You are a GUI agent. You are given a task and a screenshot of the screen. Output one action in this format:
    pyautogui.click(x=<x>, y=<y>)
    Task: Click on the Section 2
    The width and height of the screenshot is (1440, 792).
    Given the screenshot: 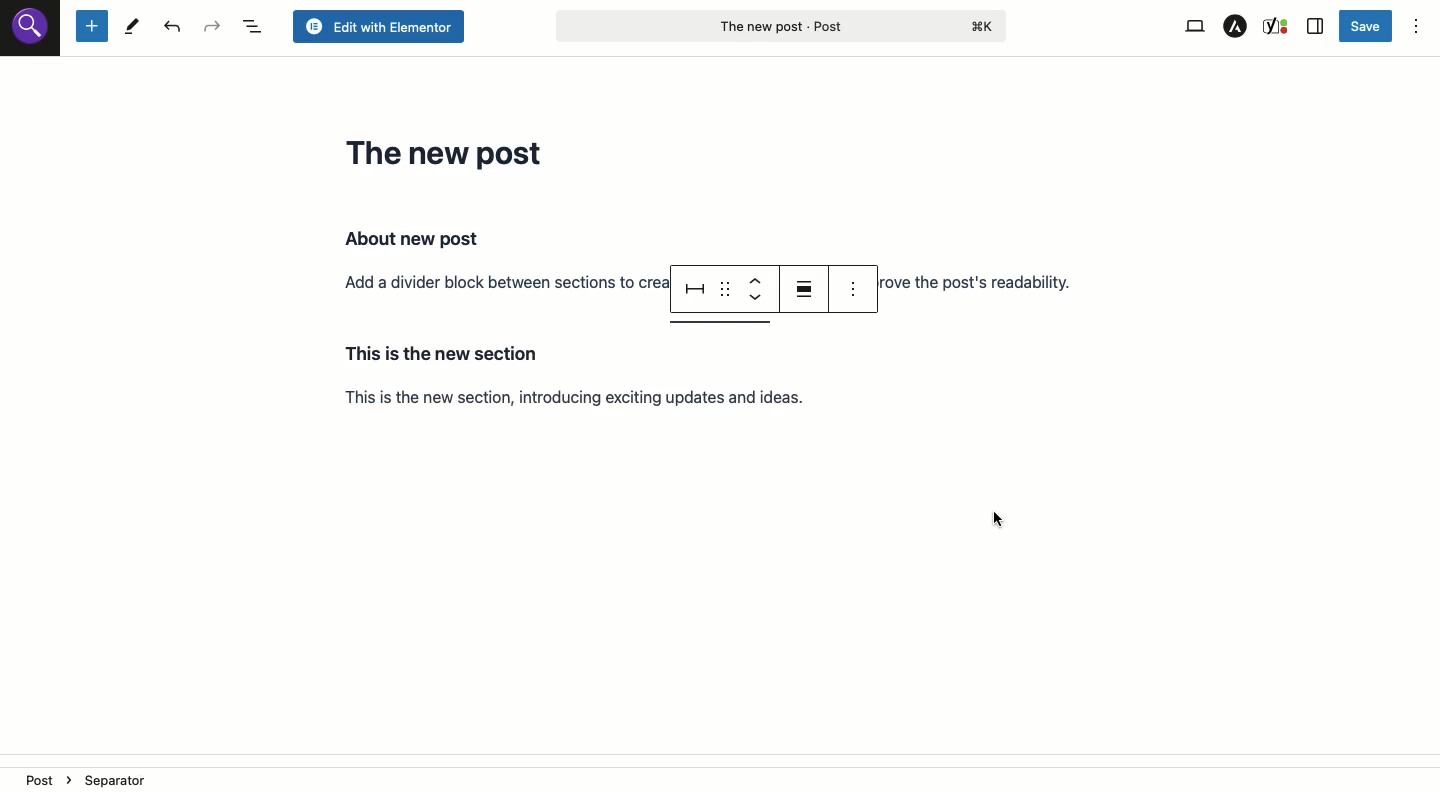 What is the action you would take?
    pyautogui.click(x=602, y=404)
    